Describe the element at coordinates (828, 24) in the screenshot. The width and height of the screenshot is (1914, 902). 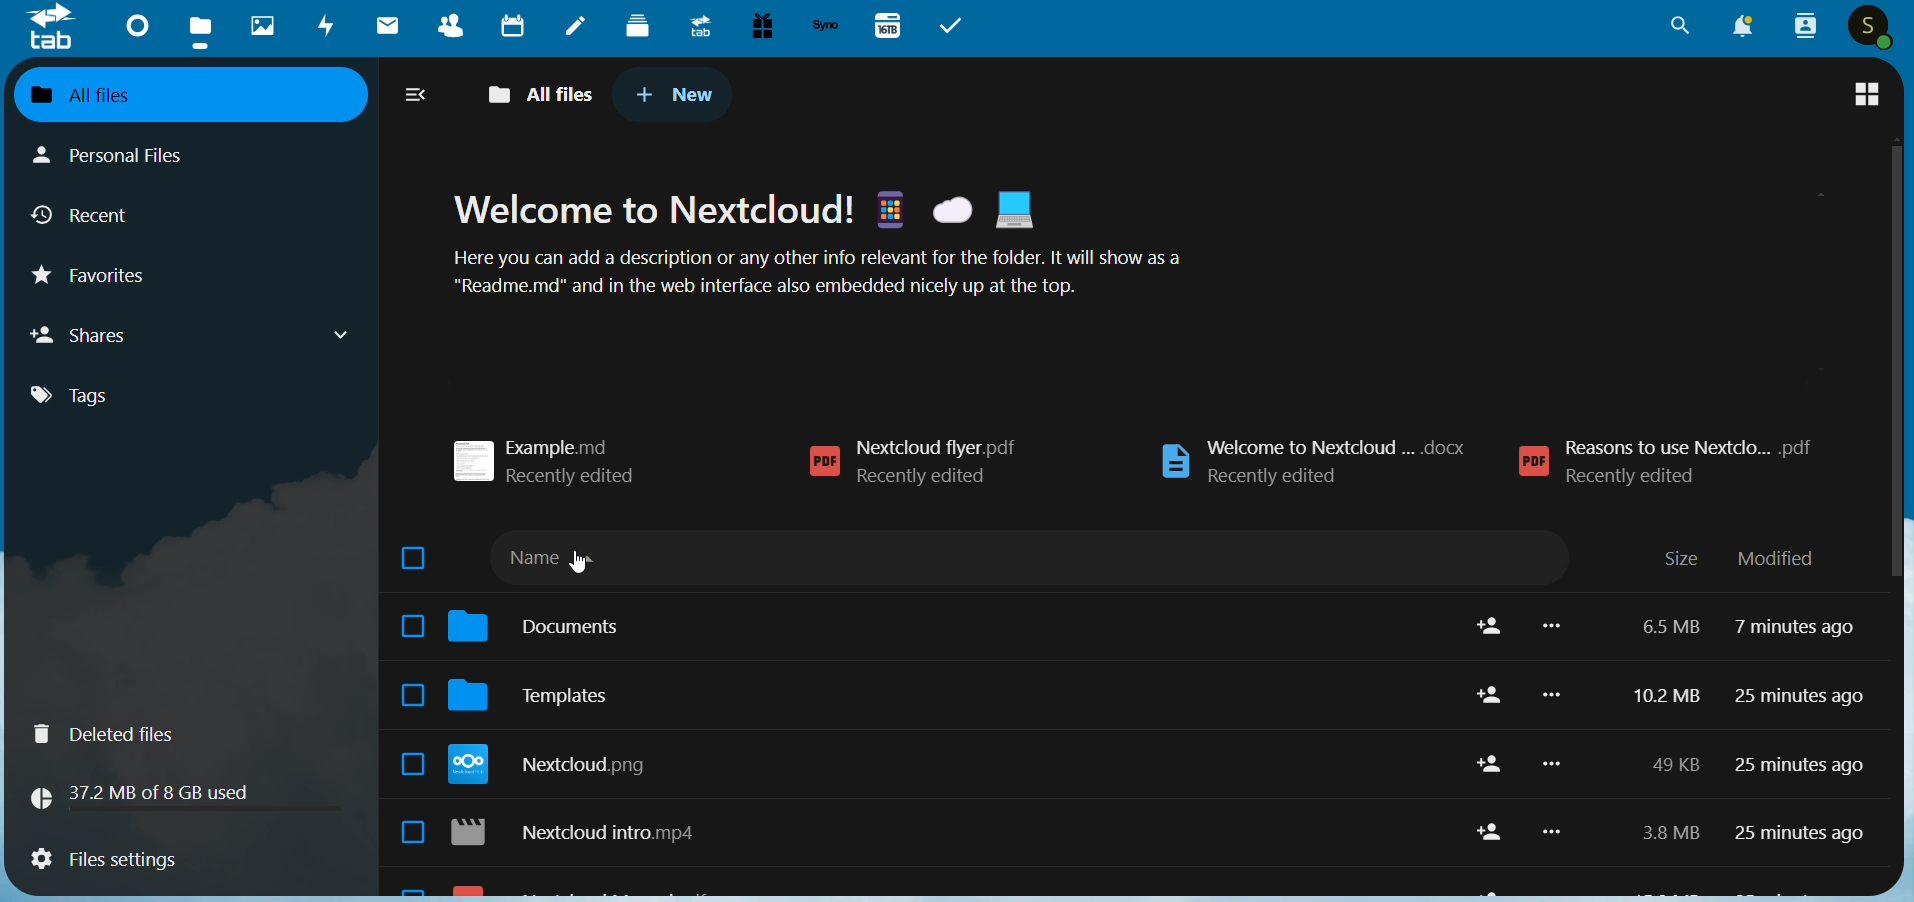
I see `Synology` at that location.